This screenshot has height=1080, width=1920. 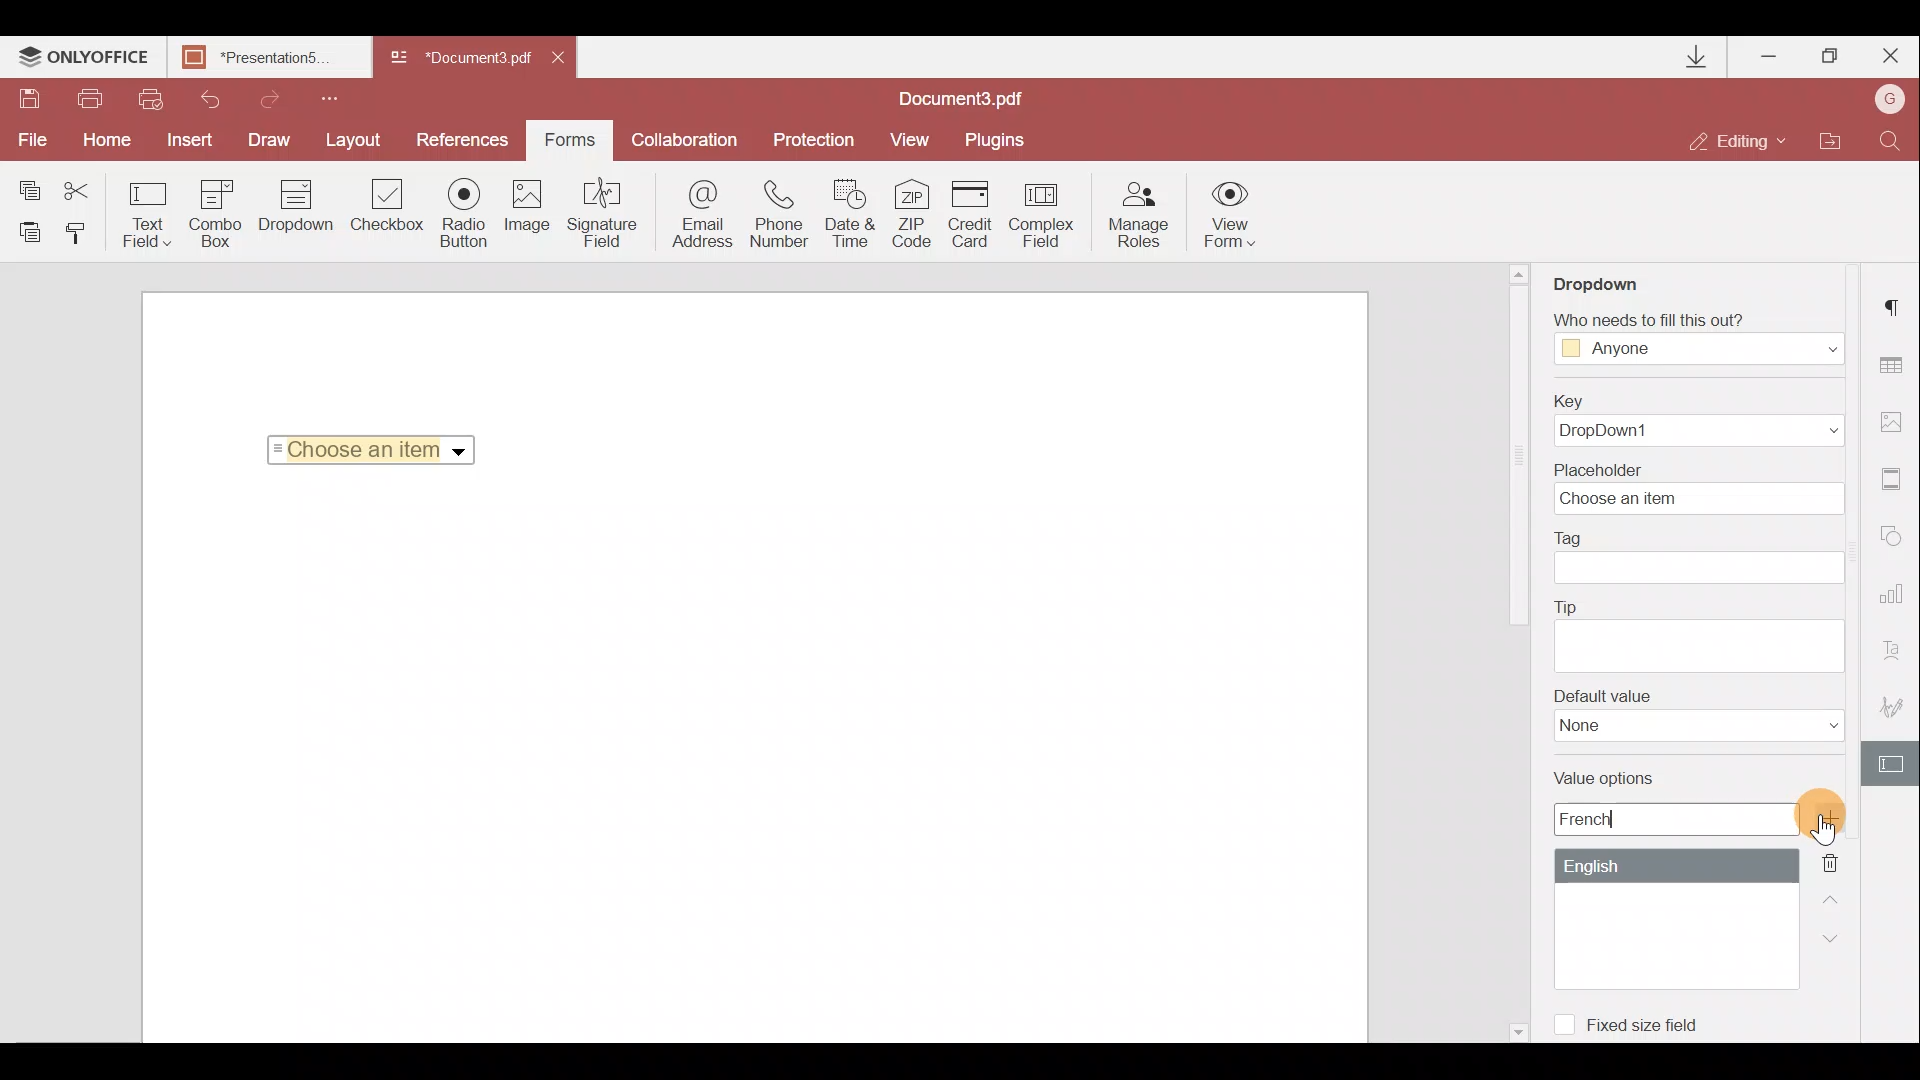 What do you see at coordinates (1838, 819) in the screenshot?
I see `Add new value` at bounding box center [1838, 819].